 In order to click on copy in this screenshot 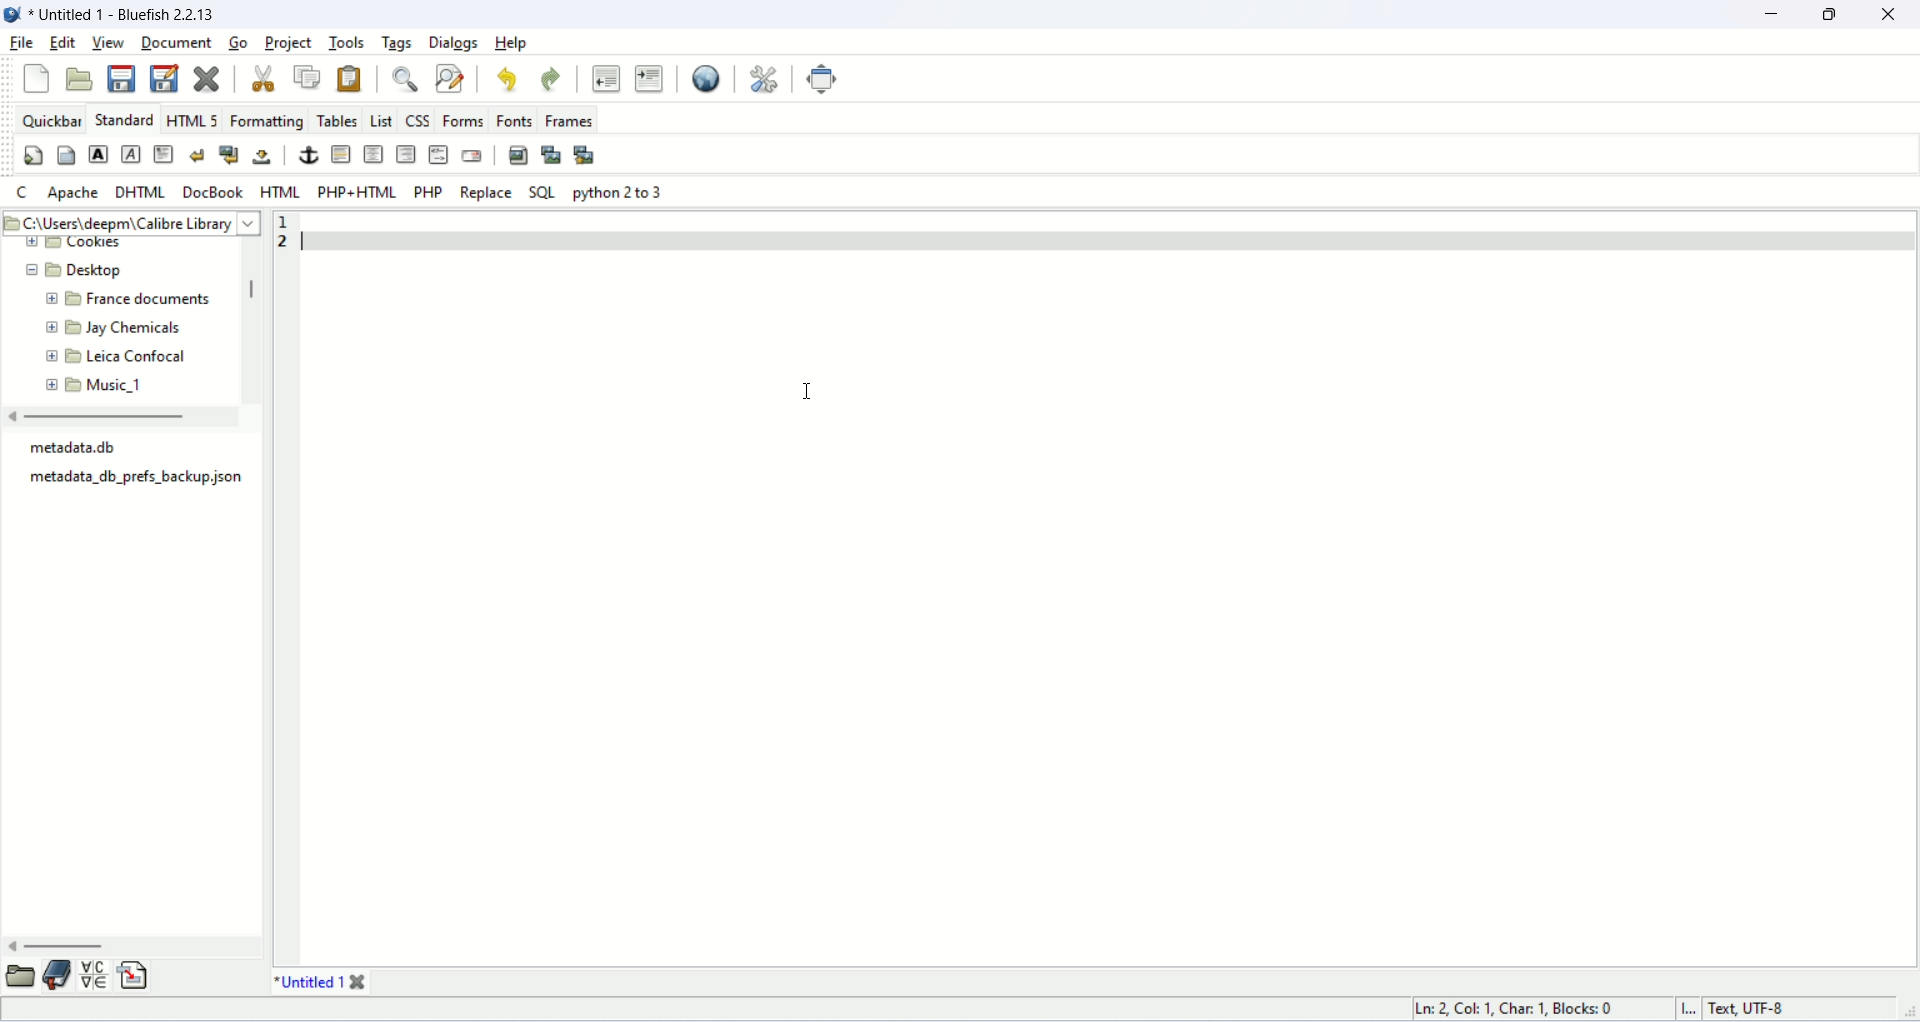, I will do `click(308, 76)`.